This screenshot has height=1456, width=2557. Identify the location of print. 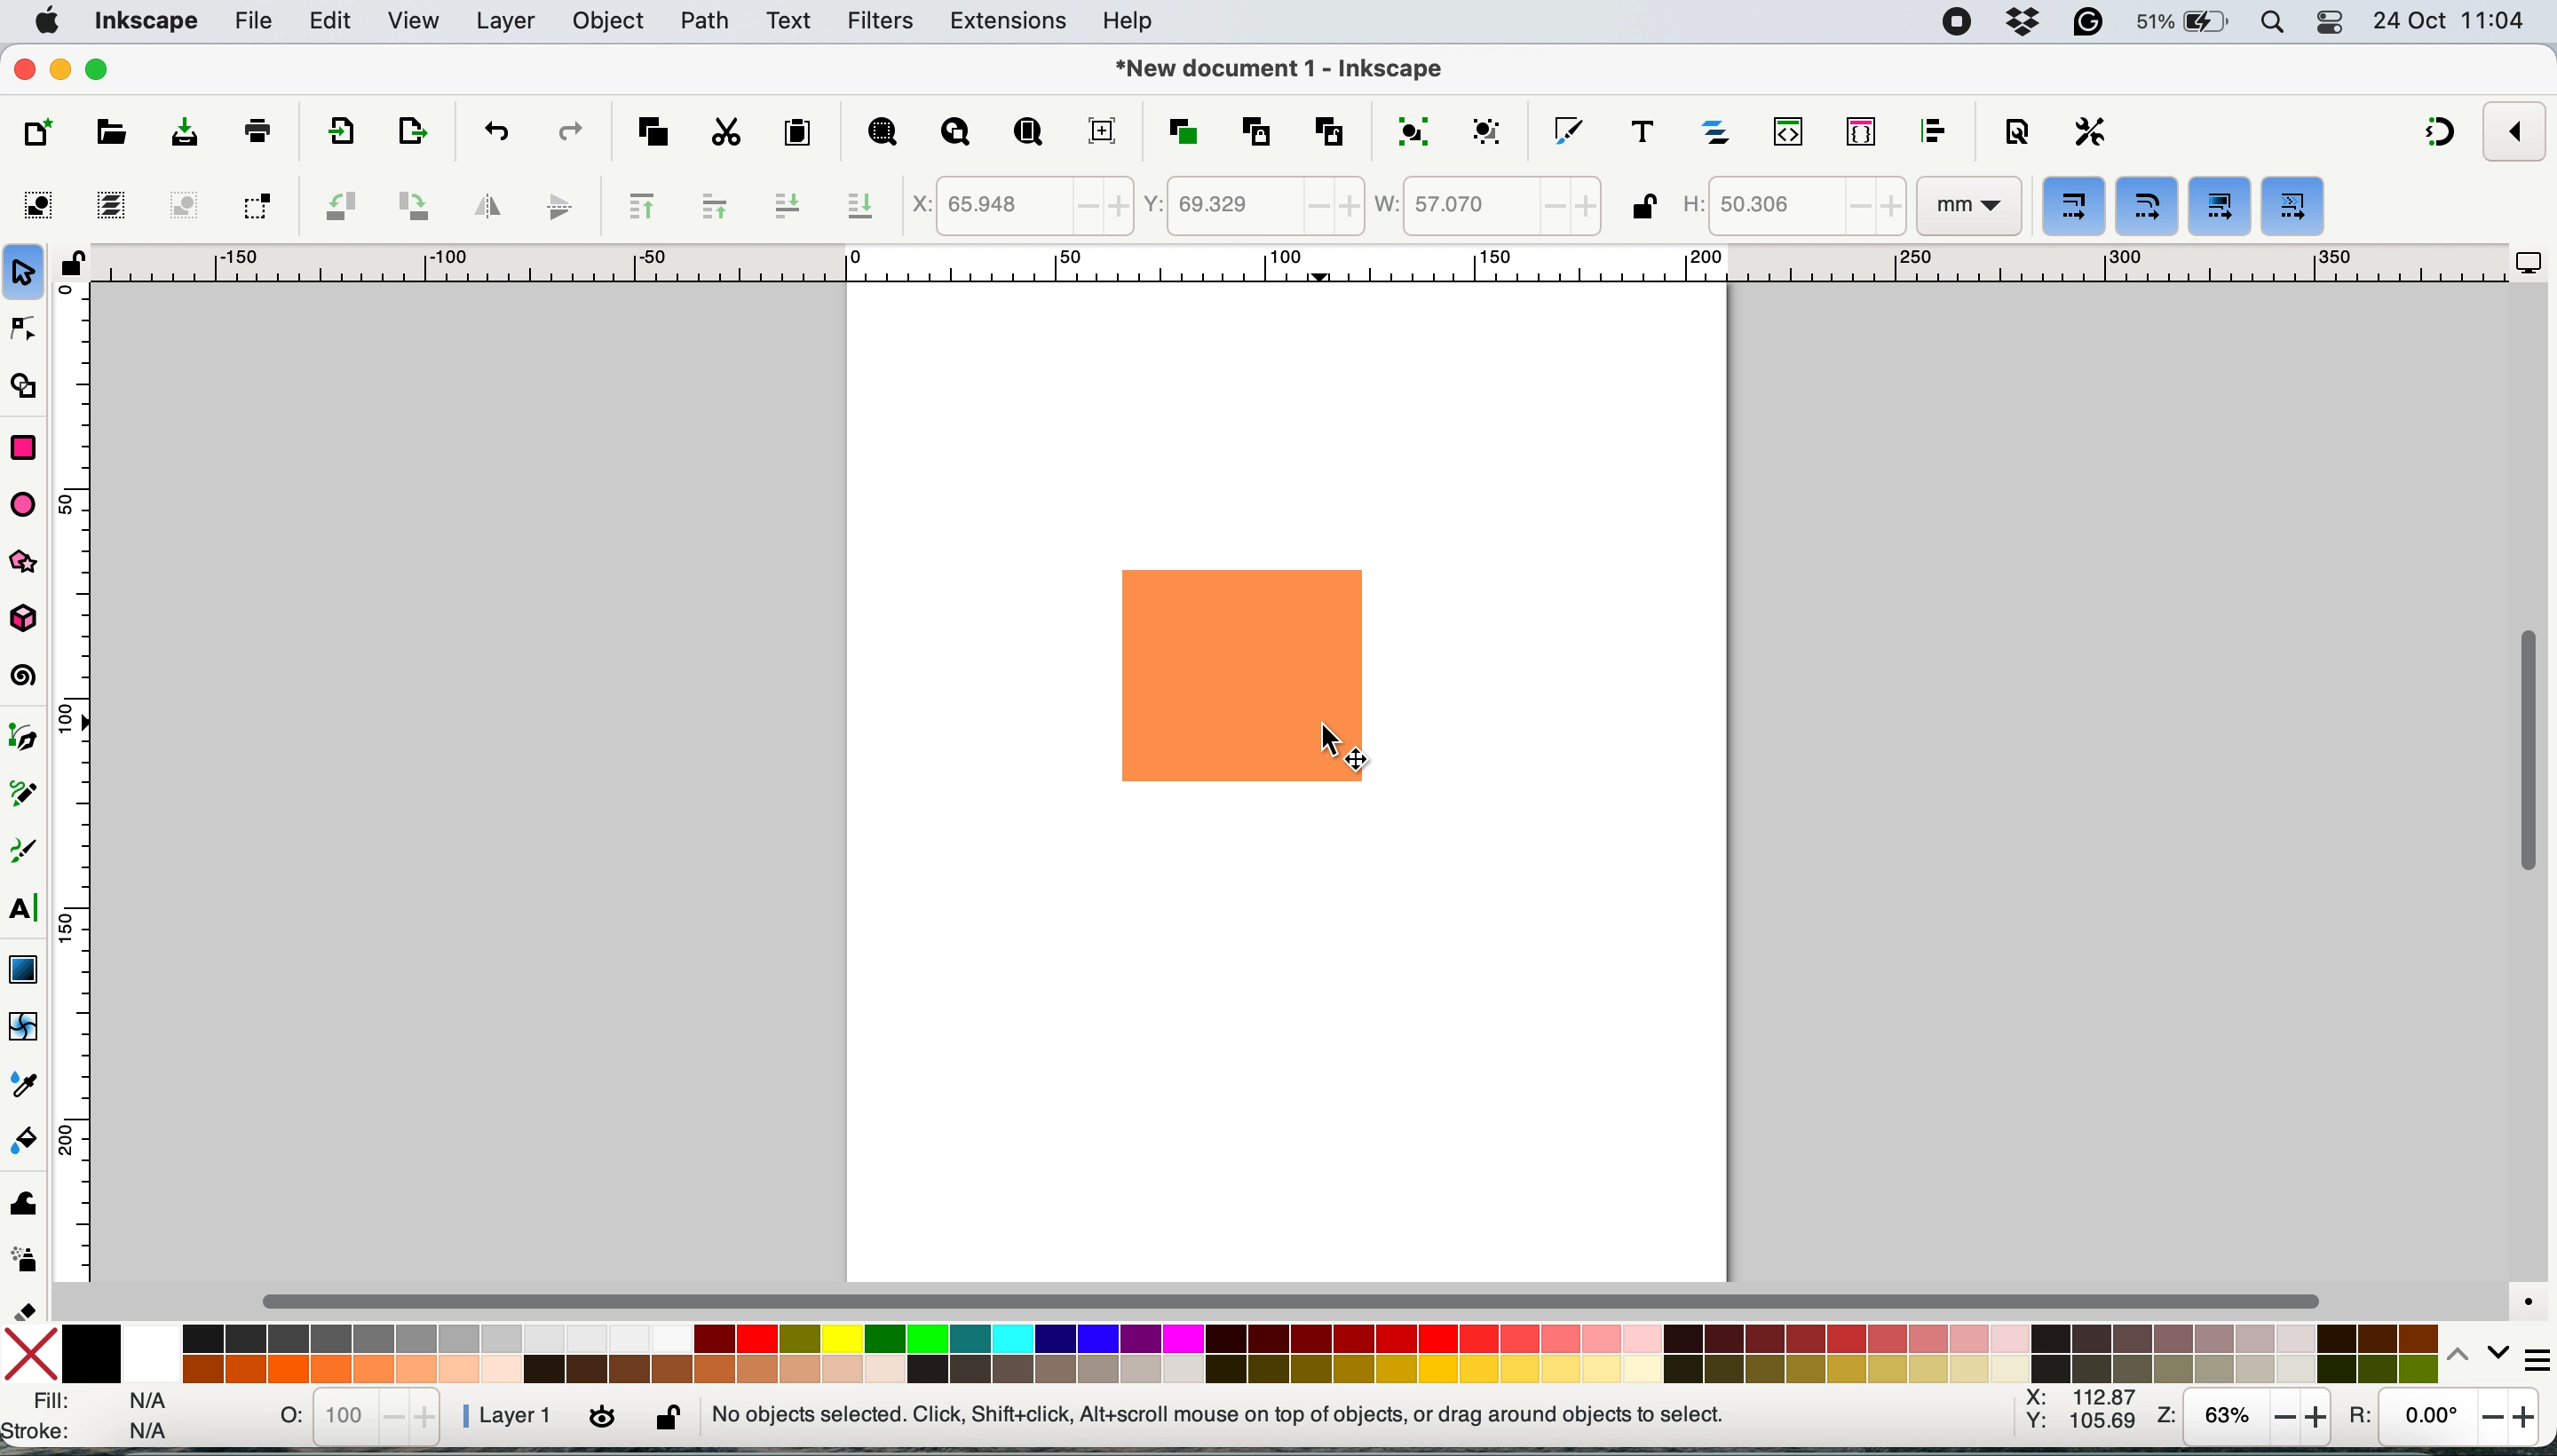
(258, 129).